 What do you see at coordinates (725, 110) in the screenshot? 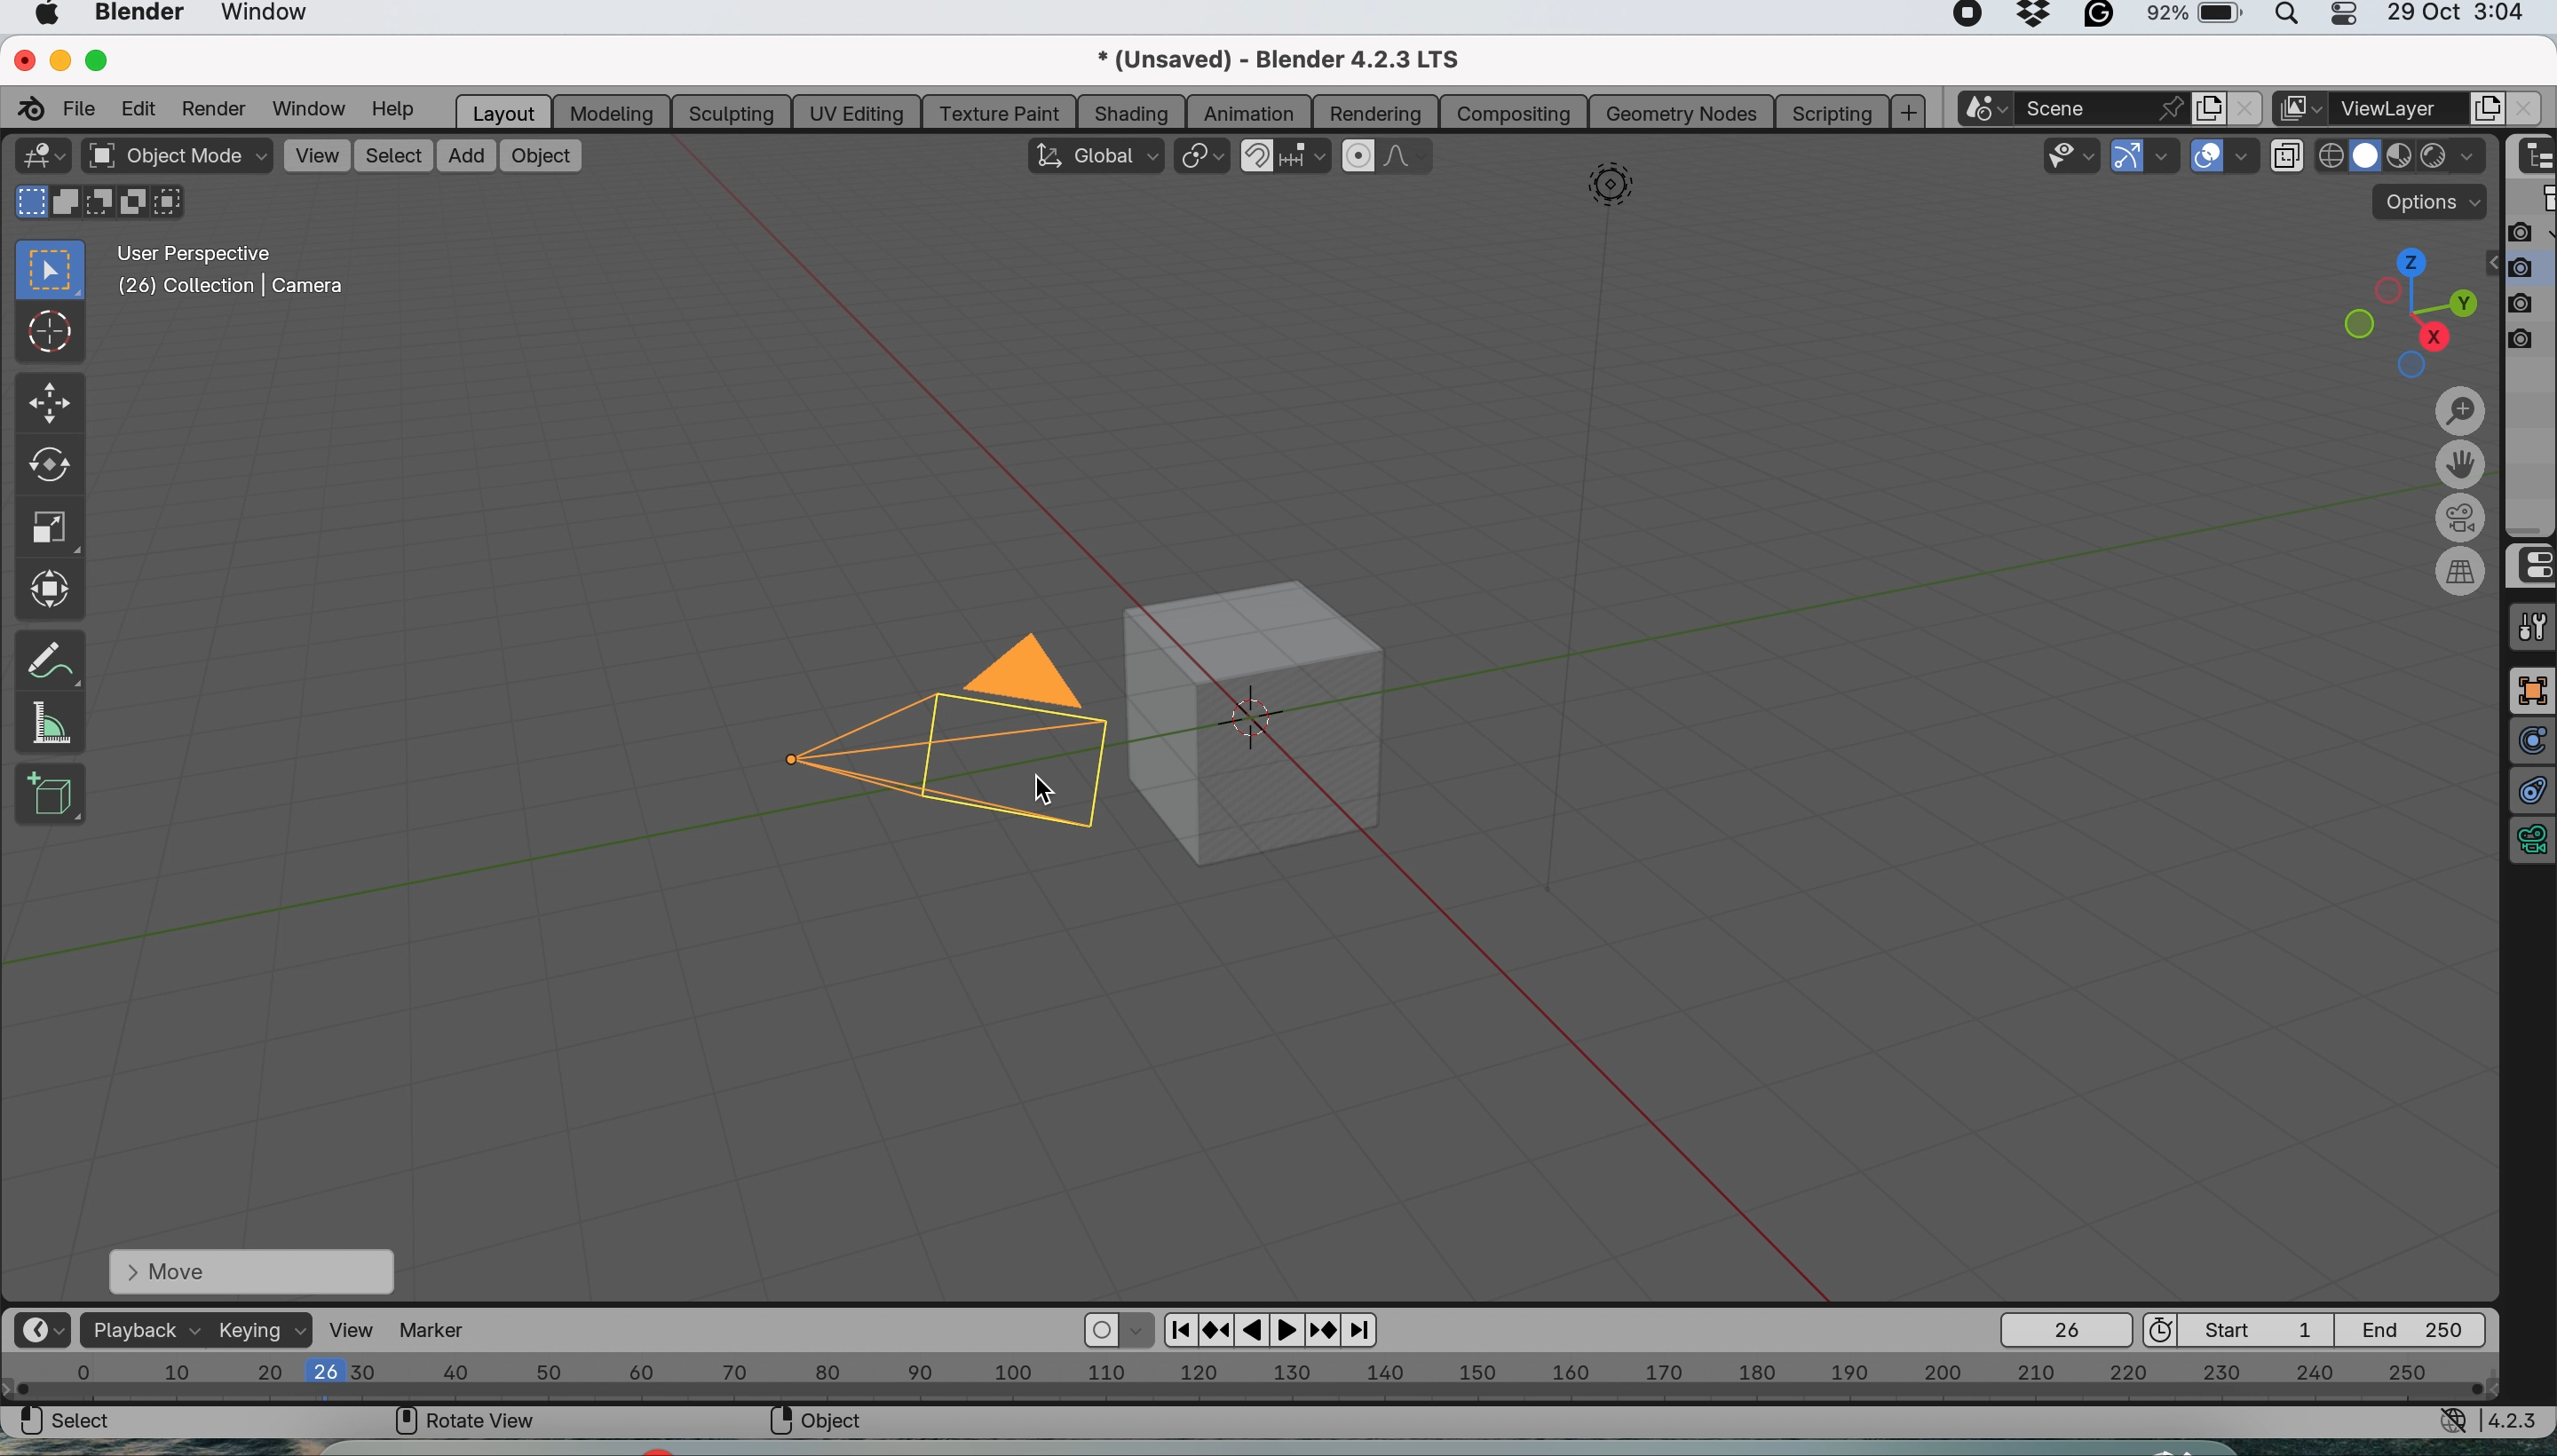
I see `sculpting` at bounding box center [725, 110].